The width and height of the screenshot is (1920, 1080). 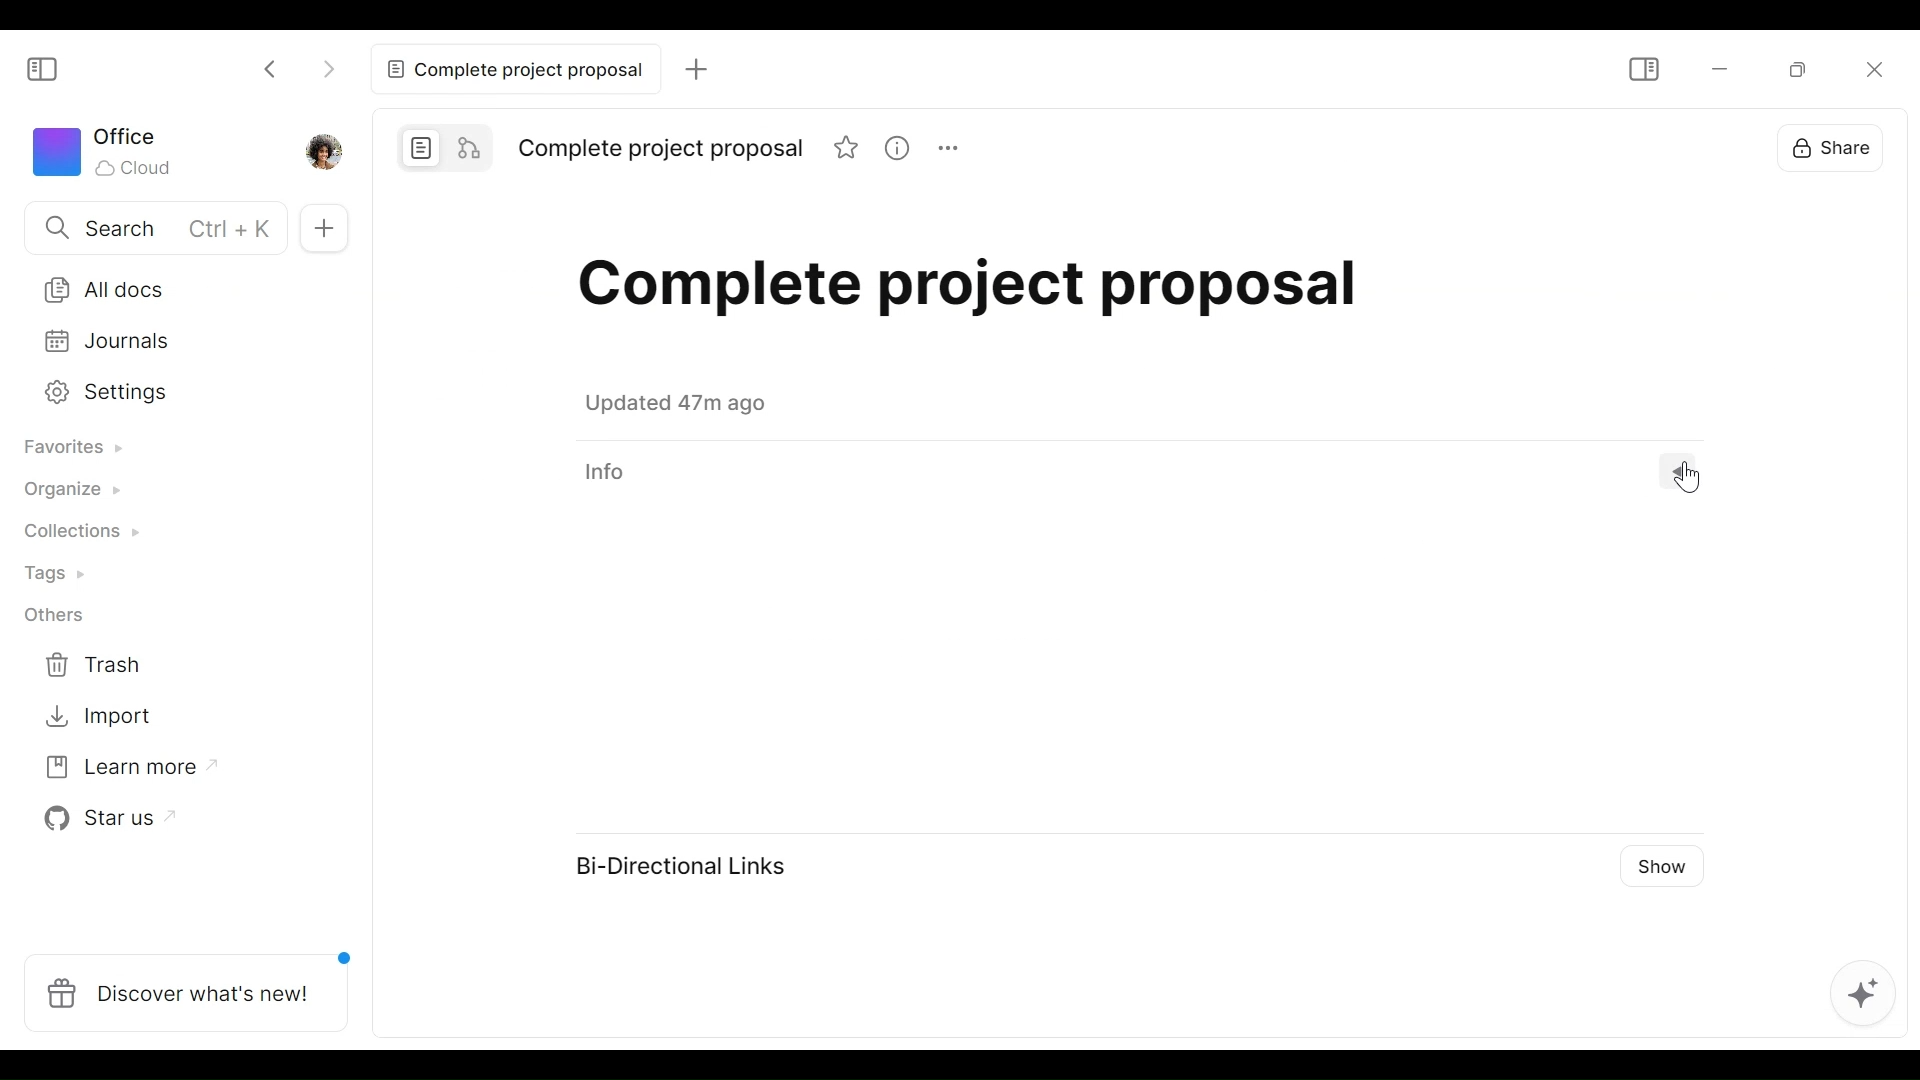 What do you see at coordinates (1717, 69) in the screenshot?
I see `minimize` at bounding box center [1717, 69].